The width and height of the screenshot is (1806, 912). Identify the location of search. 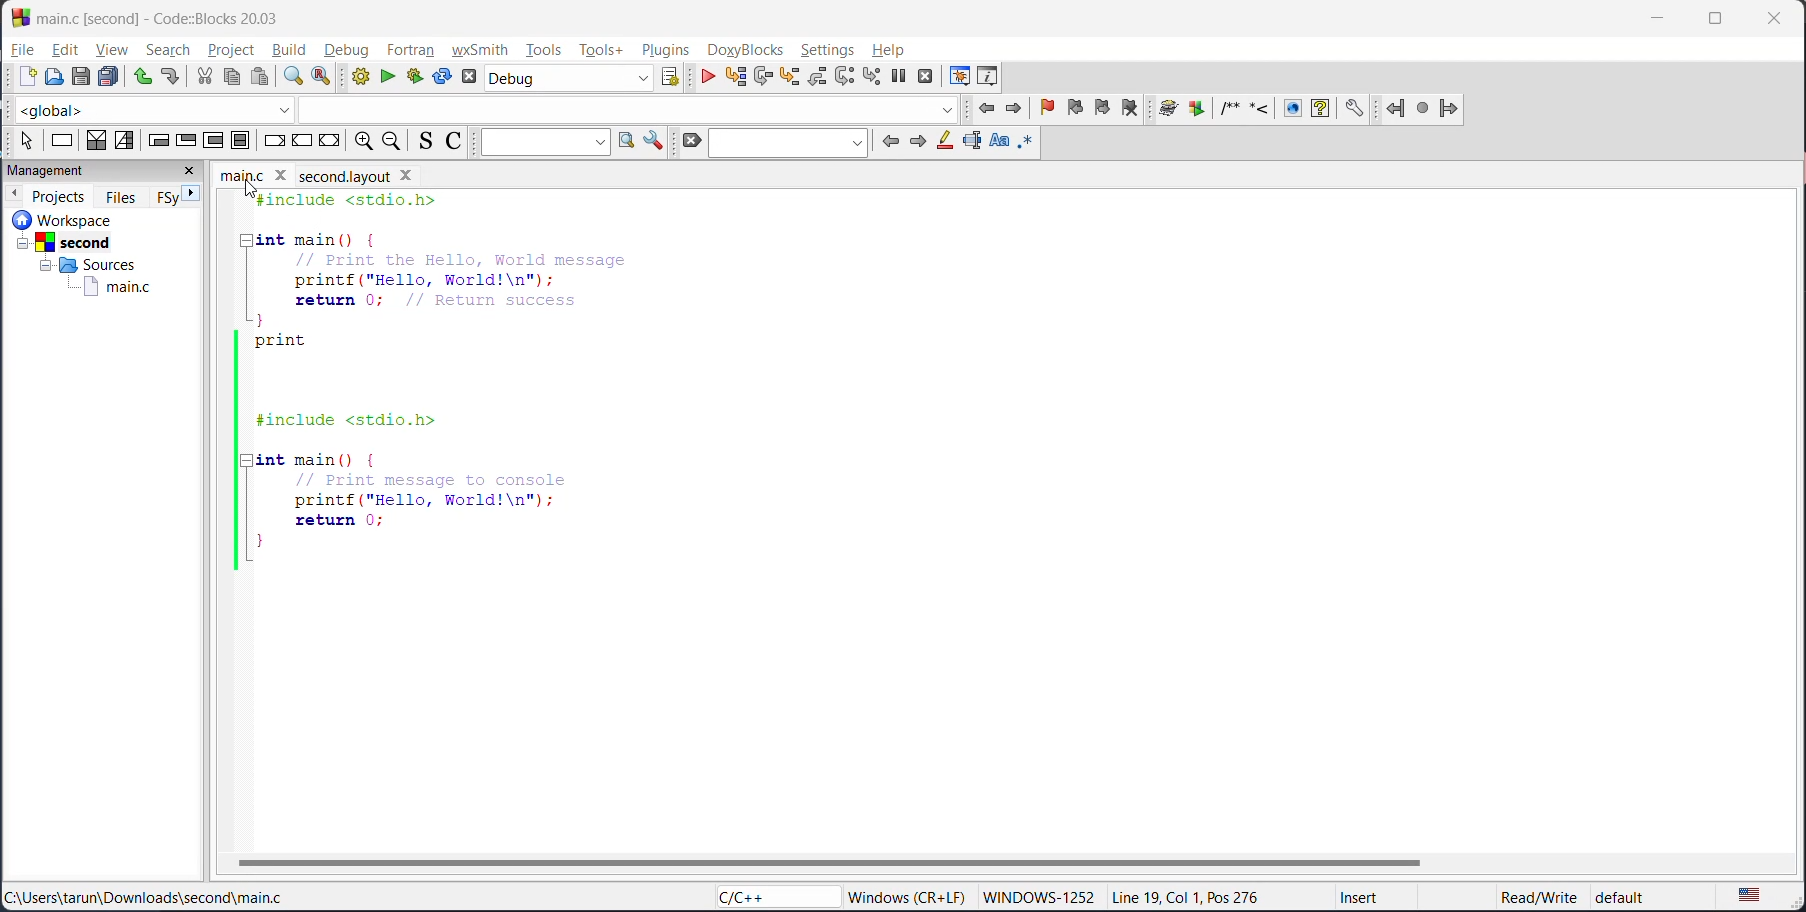
(787, 143).